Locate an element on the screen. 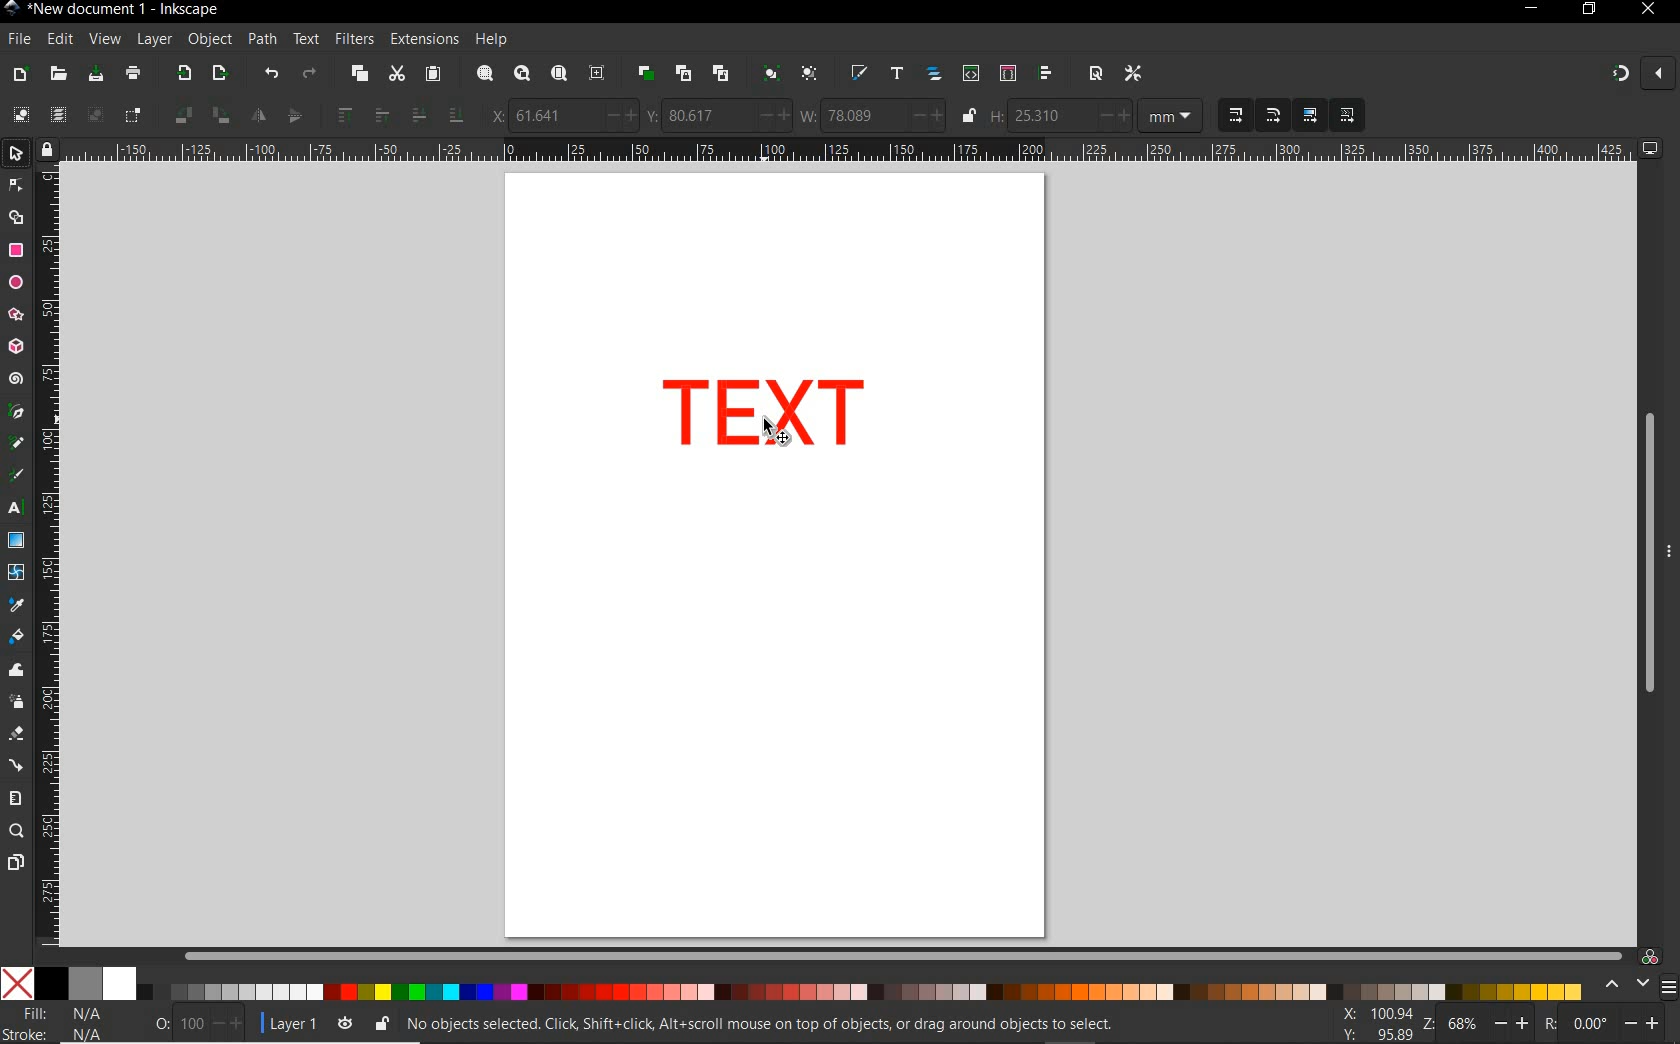 The width and height of the screenshot is (1680, 1044). zoom is located at coordinates (1472, 1024).